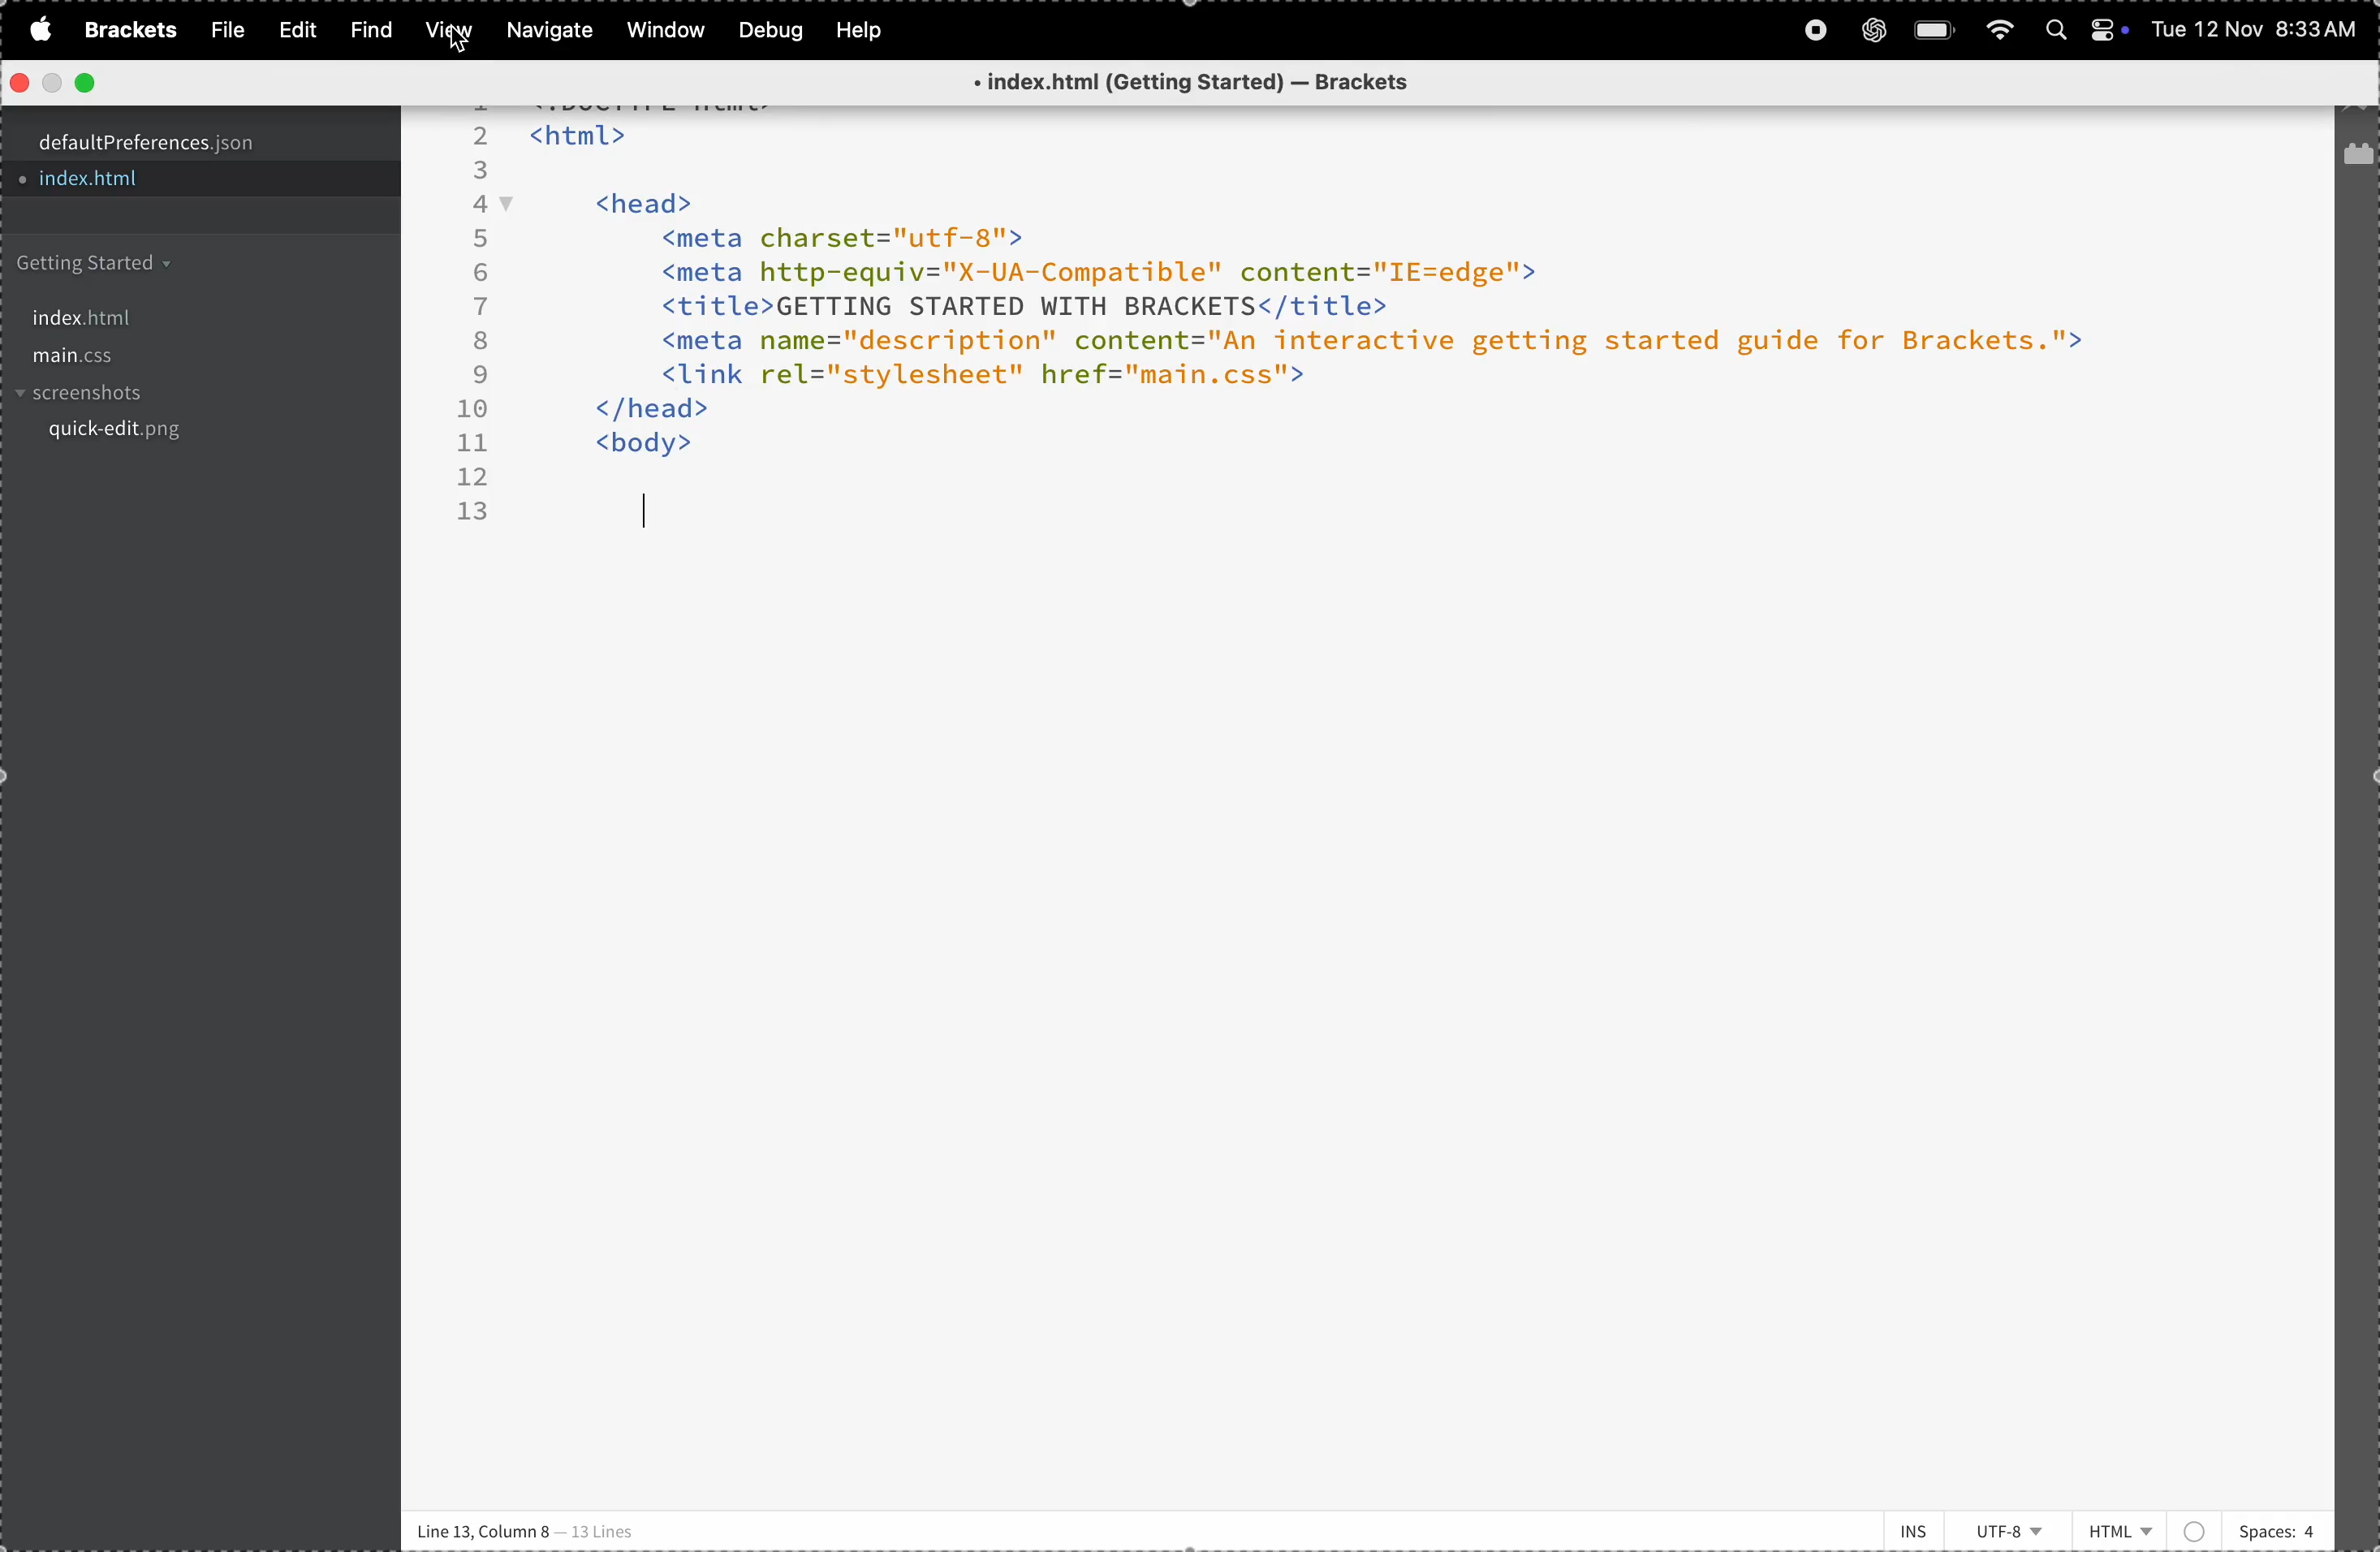 The height and width of the screenshot is (1552, 2380). Describe the element at coordinates (173, 143) in the screenshot. I see `default prefrences json` at that location.